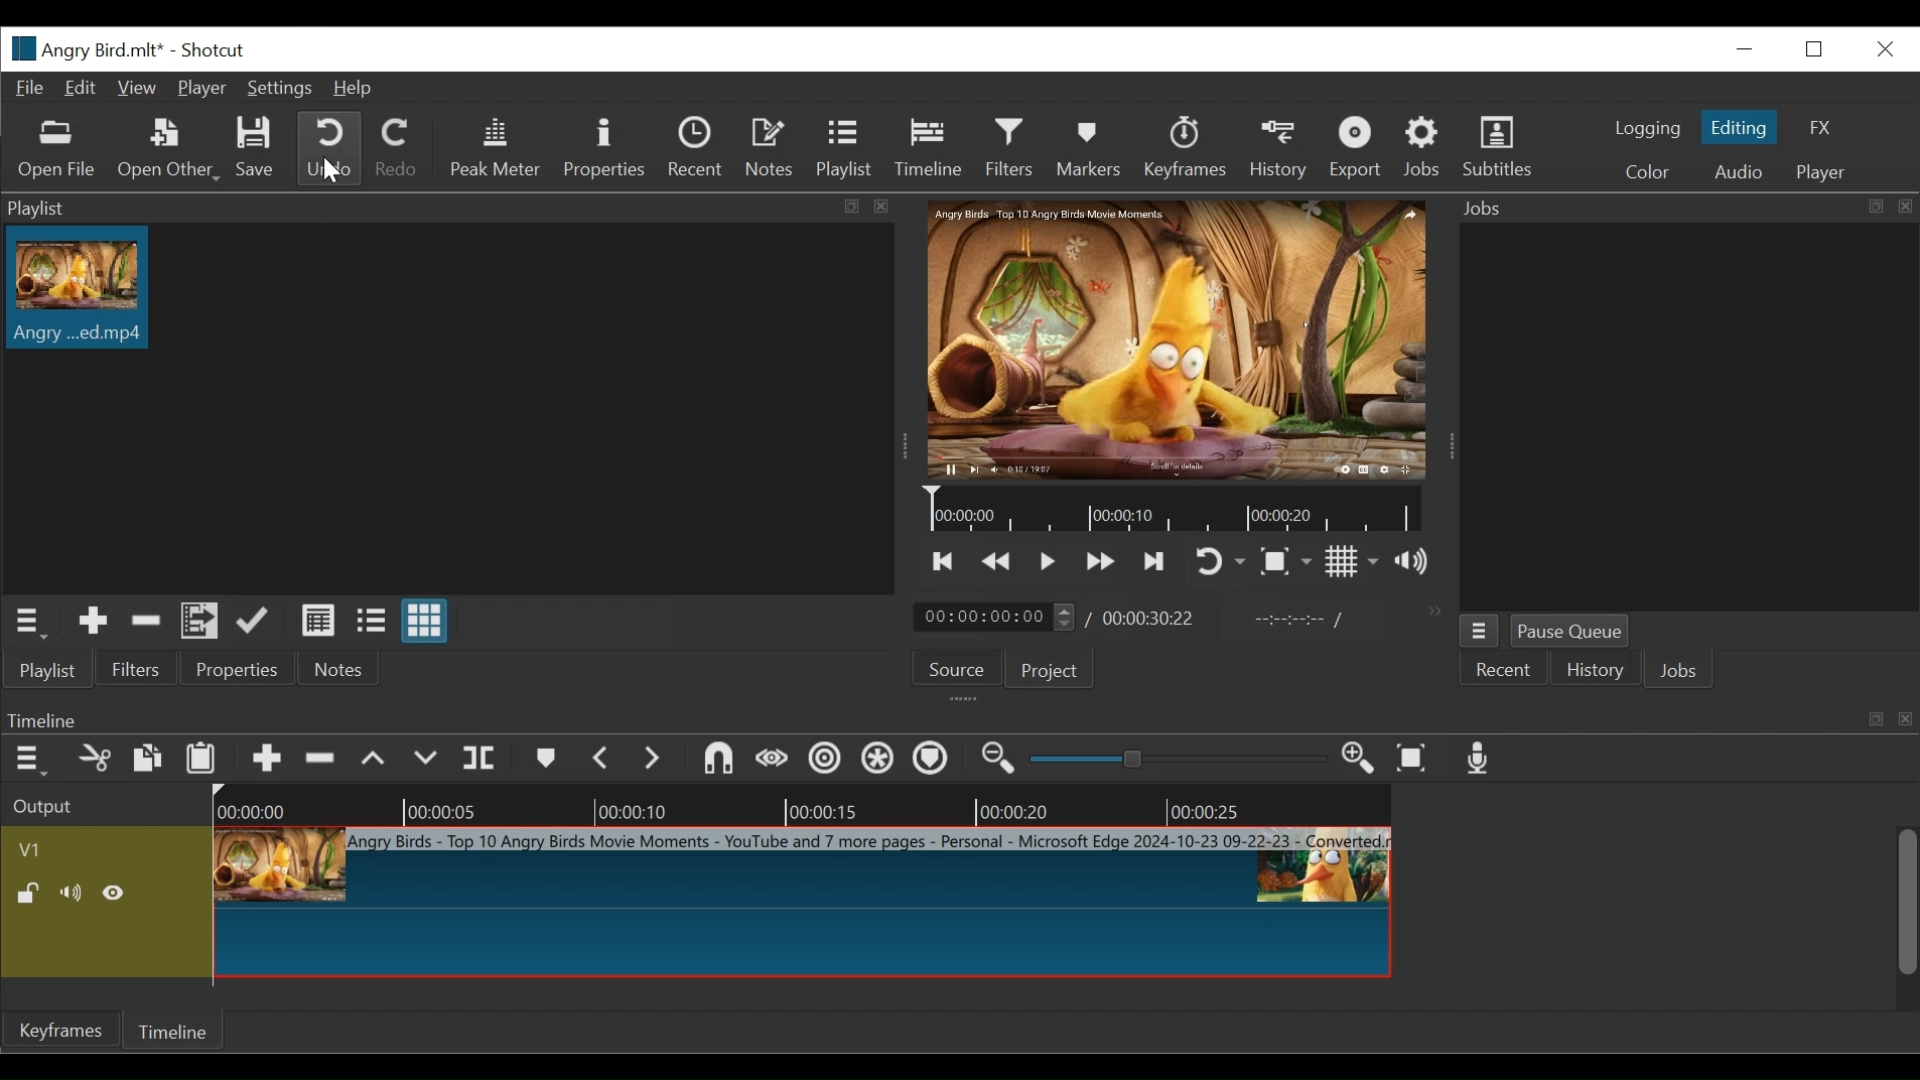 Image resolution: width=1920 pixels, height=1080 pixels. What do you see at coordinates (1690, 419) in the screenshot?
I see `jobs panel` at bounding box center [1690, 419].